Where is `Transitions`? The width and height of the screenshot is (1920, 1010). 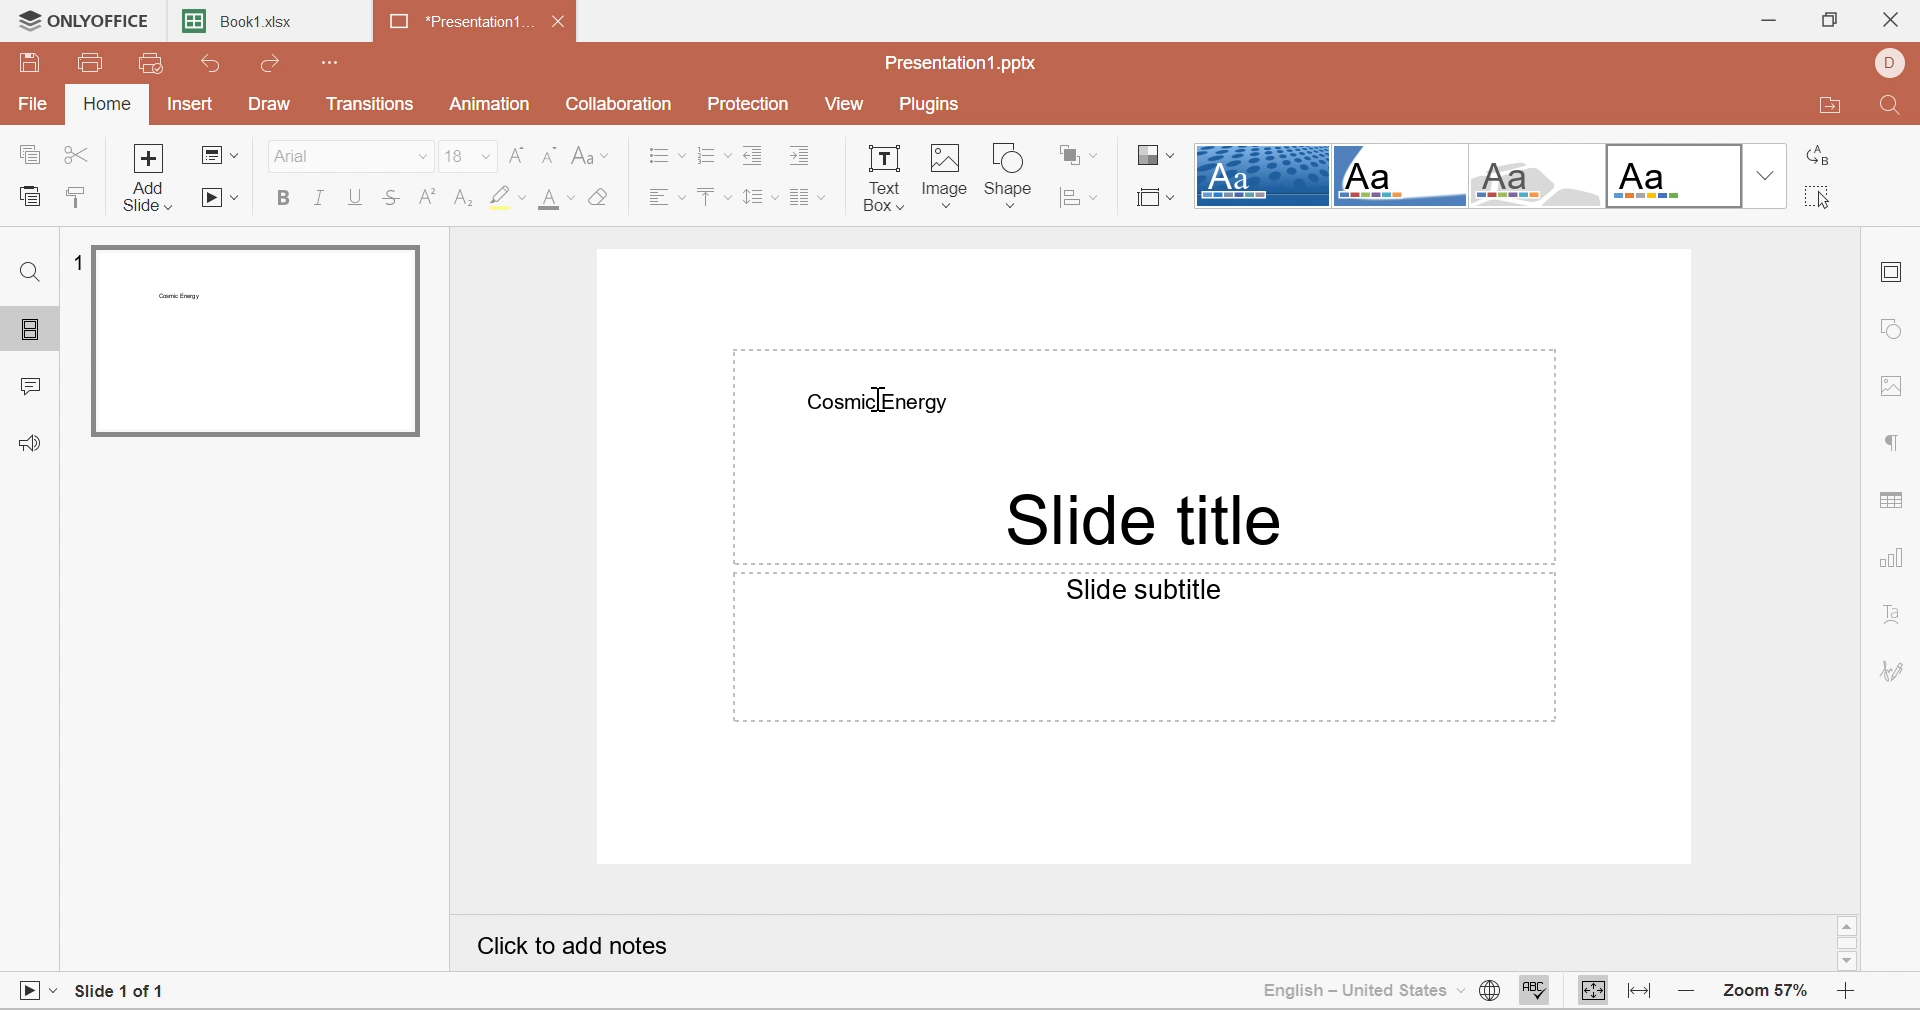
Transitions is located at coordinates (369, 104).